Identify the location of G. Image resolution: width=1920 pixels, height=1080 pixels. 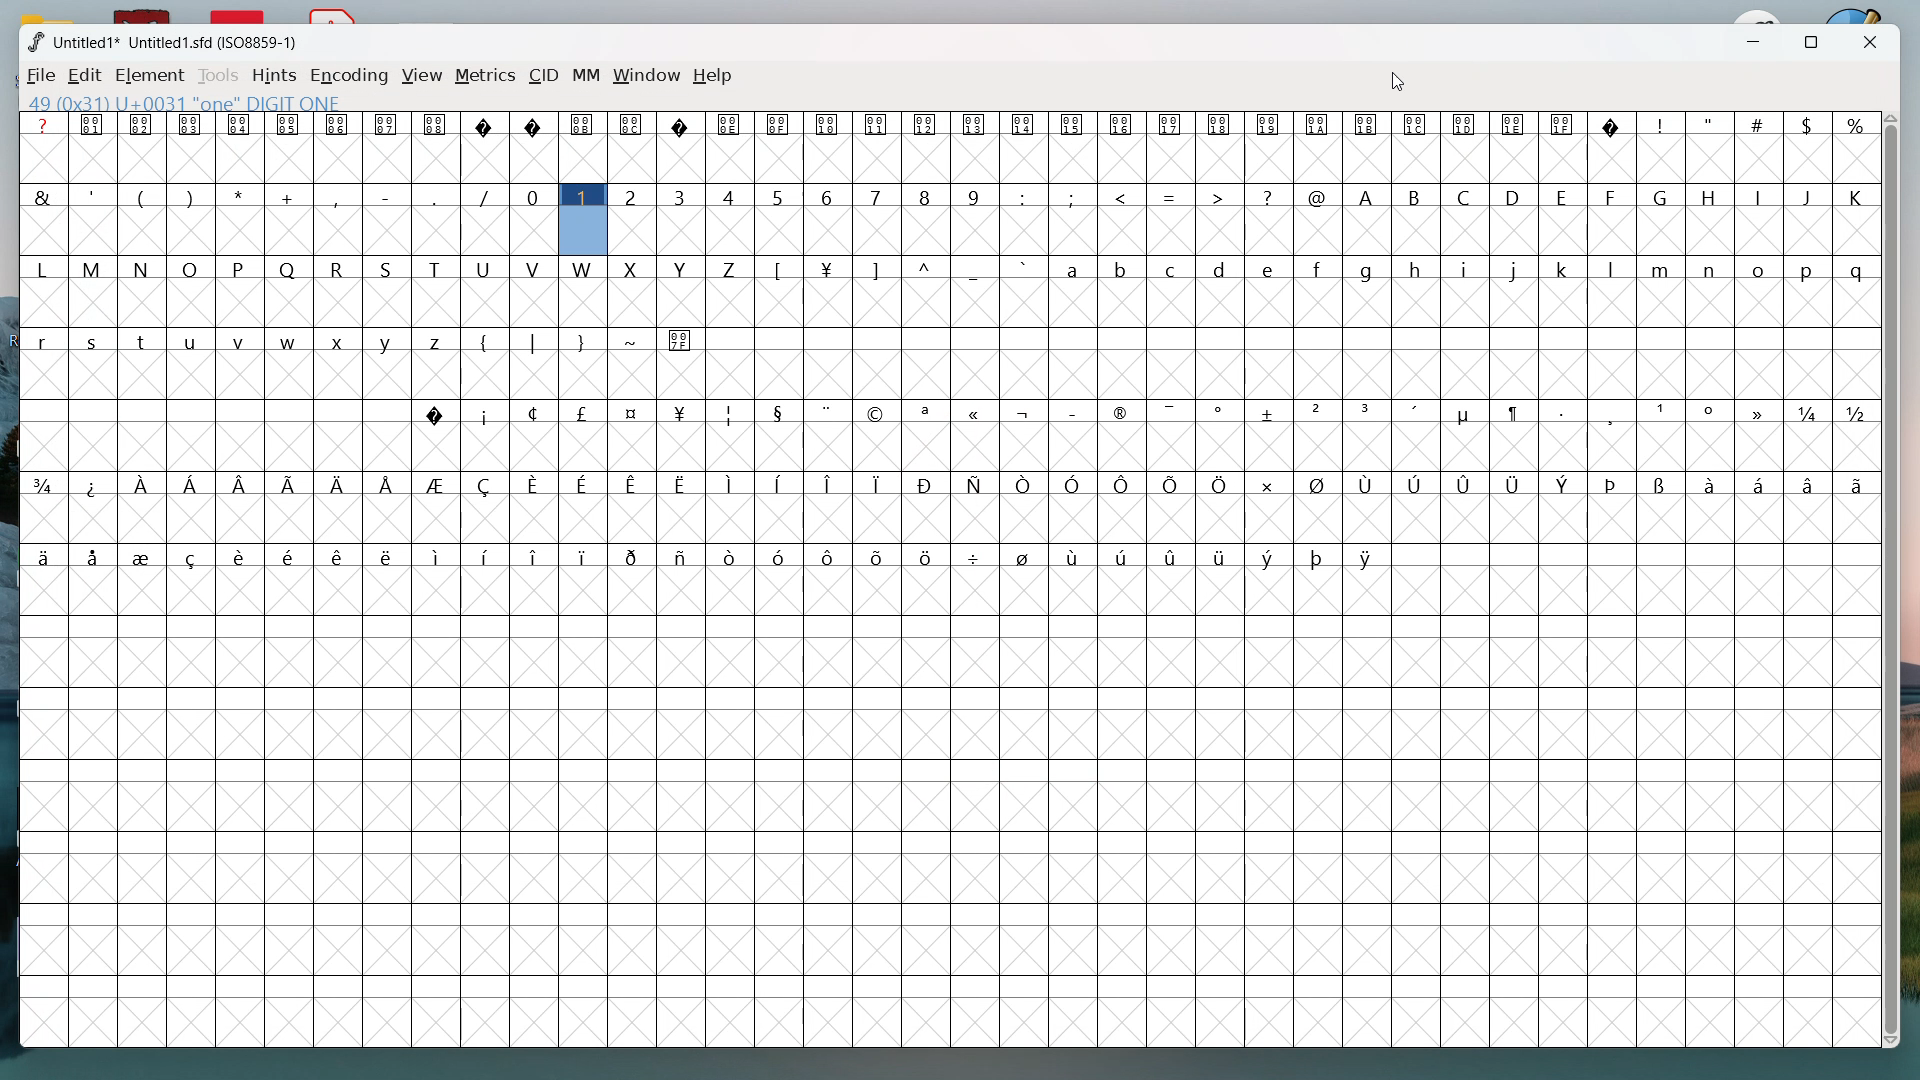
(1664, 196).